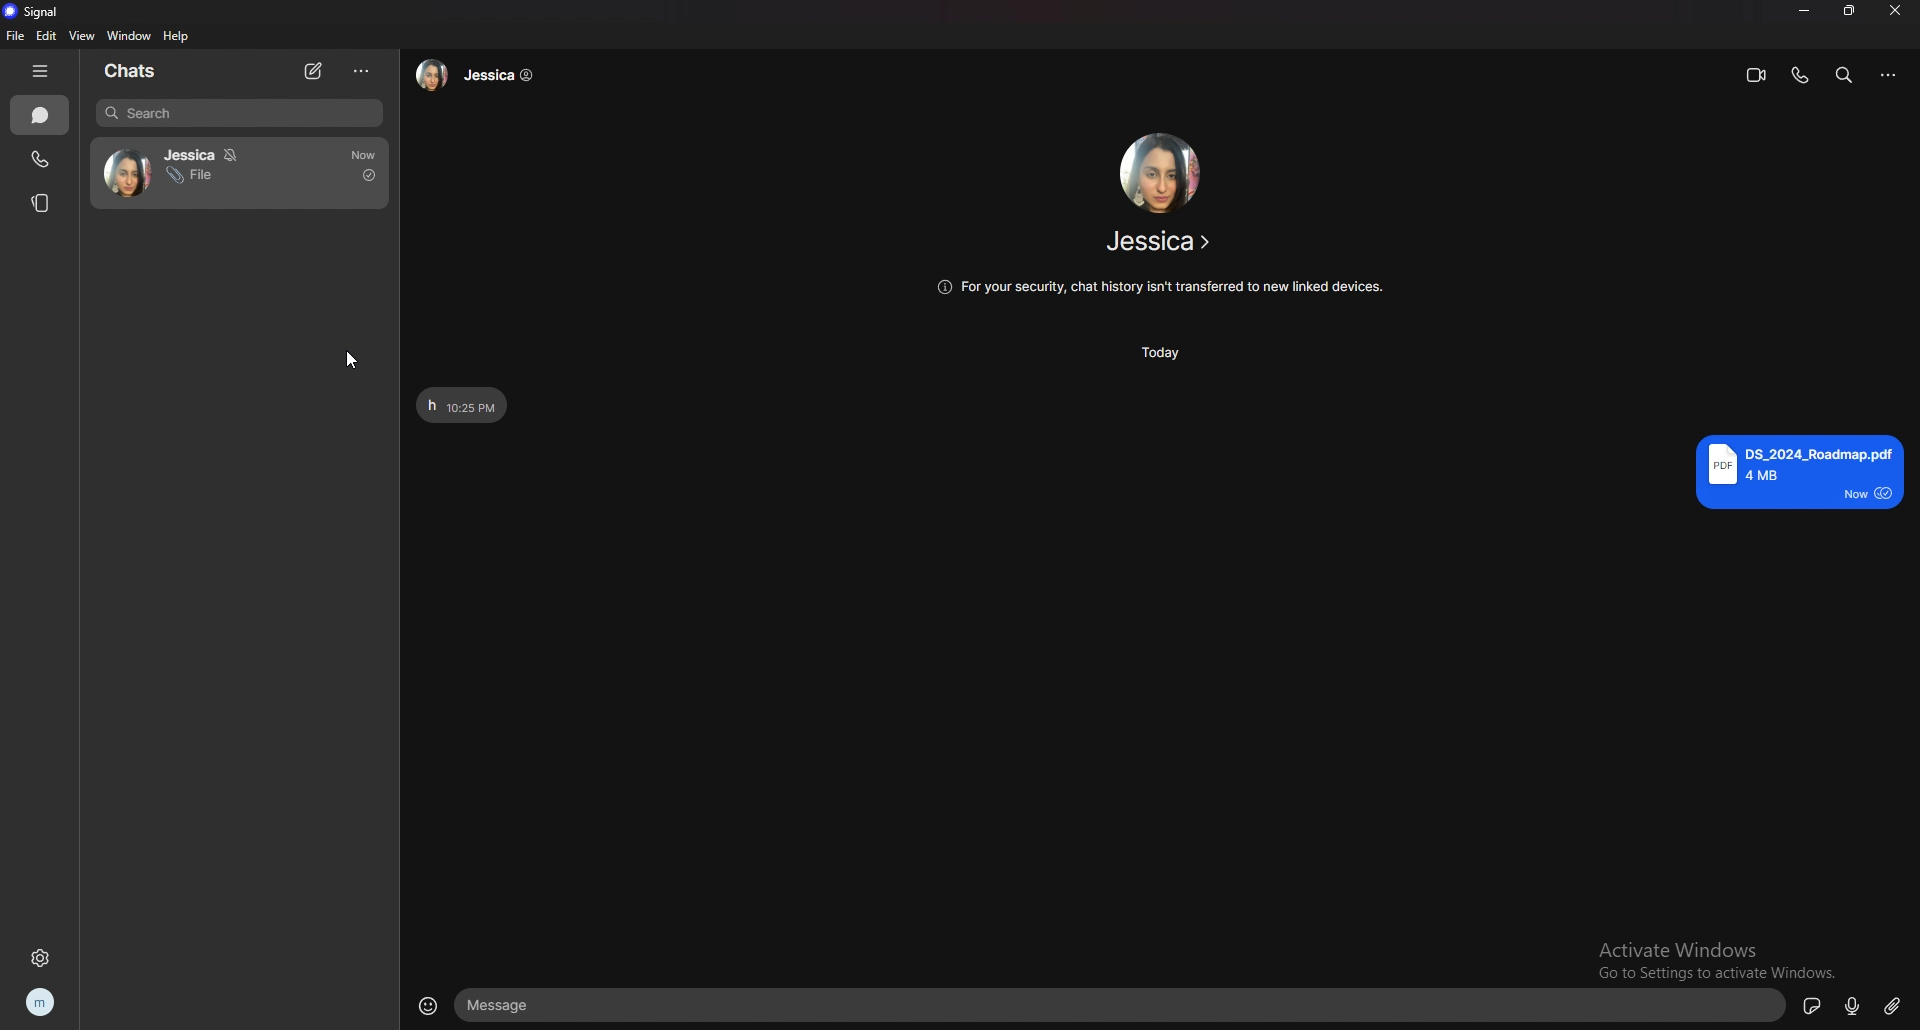  What do you see at coordinates (363, 72) in the screenshot?
I see `options` at bounding box center [363, 72].